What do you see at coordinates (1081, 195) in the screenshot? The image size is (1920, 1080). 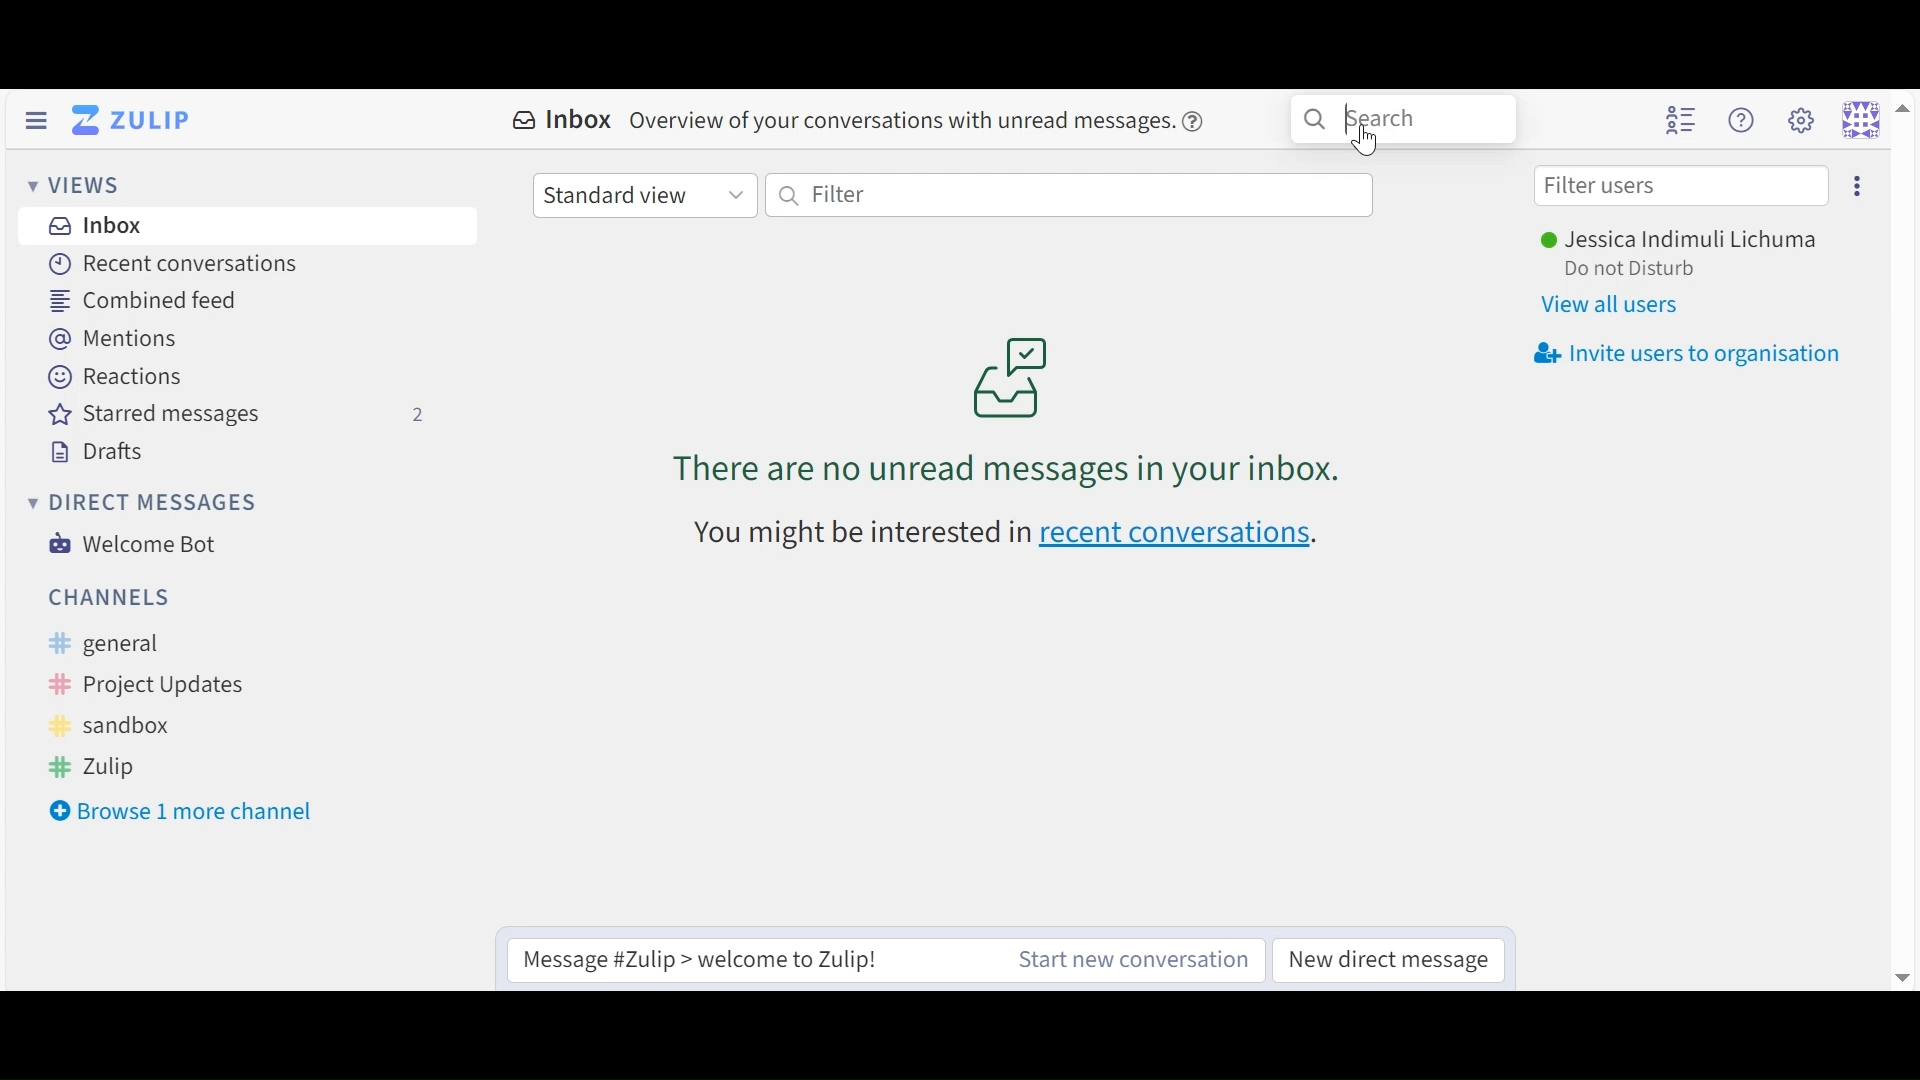 I see `Filter search by text` at bounding box center [1081, 195].